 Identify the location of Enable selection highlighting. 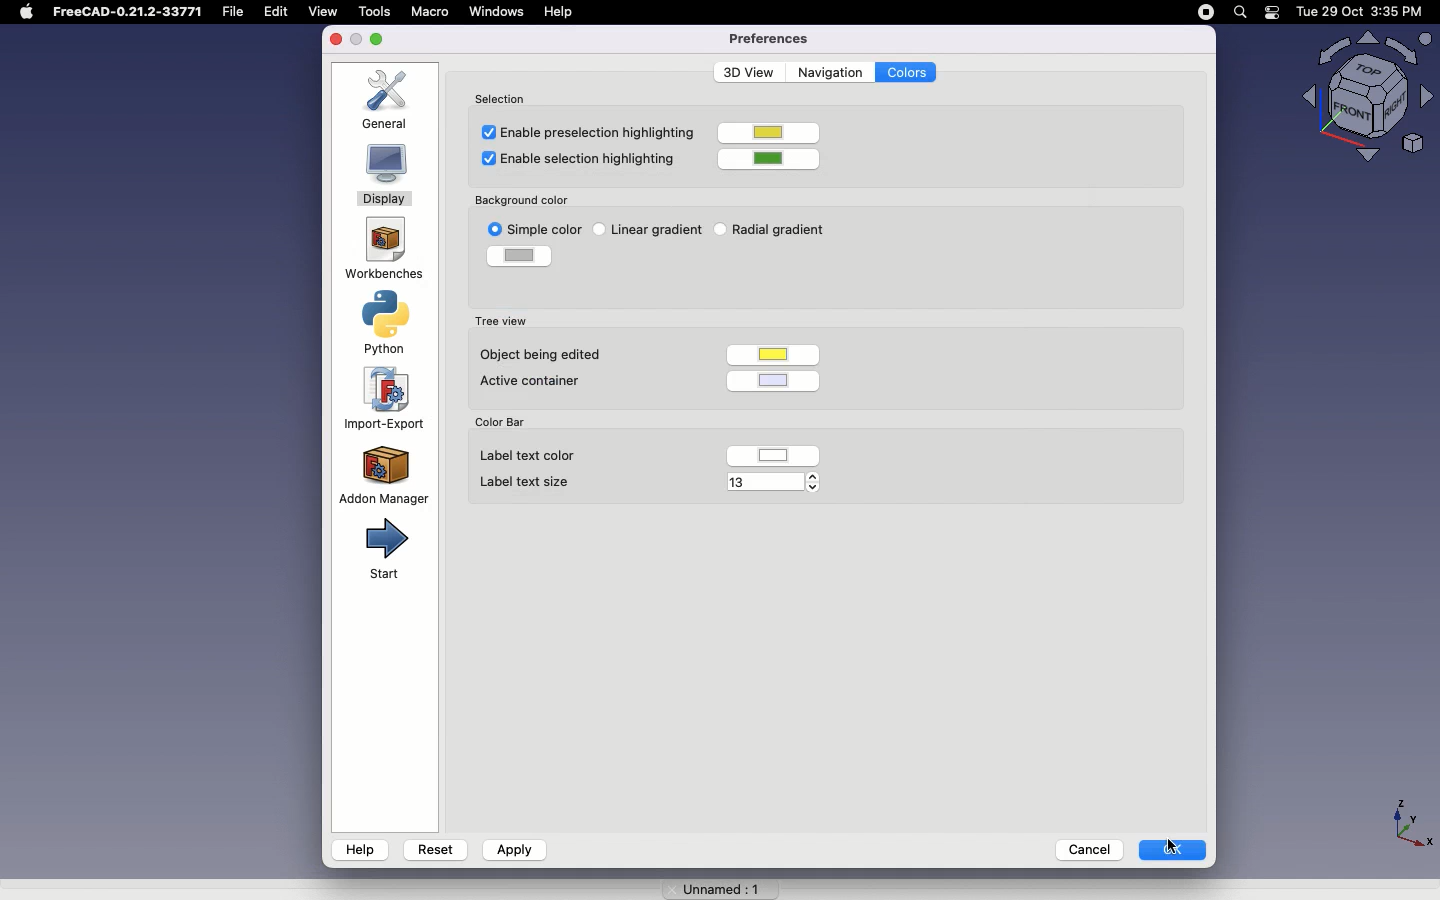
(582, 161).